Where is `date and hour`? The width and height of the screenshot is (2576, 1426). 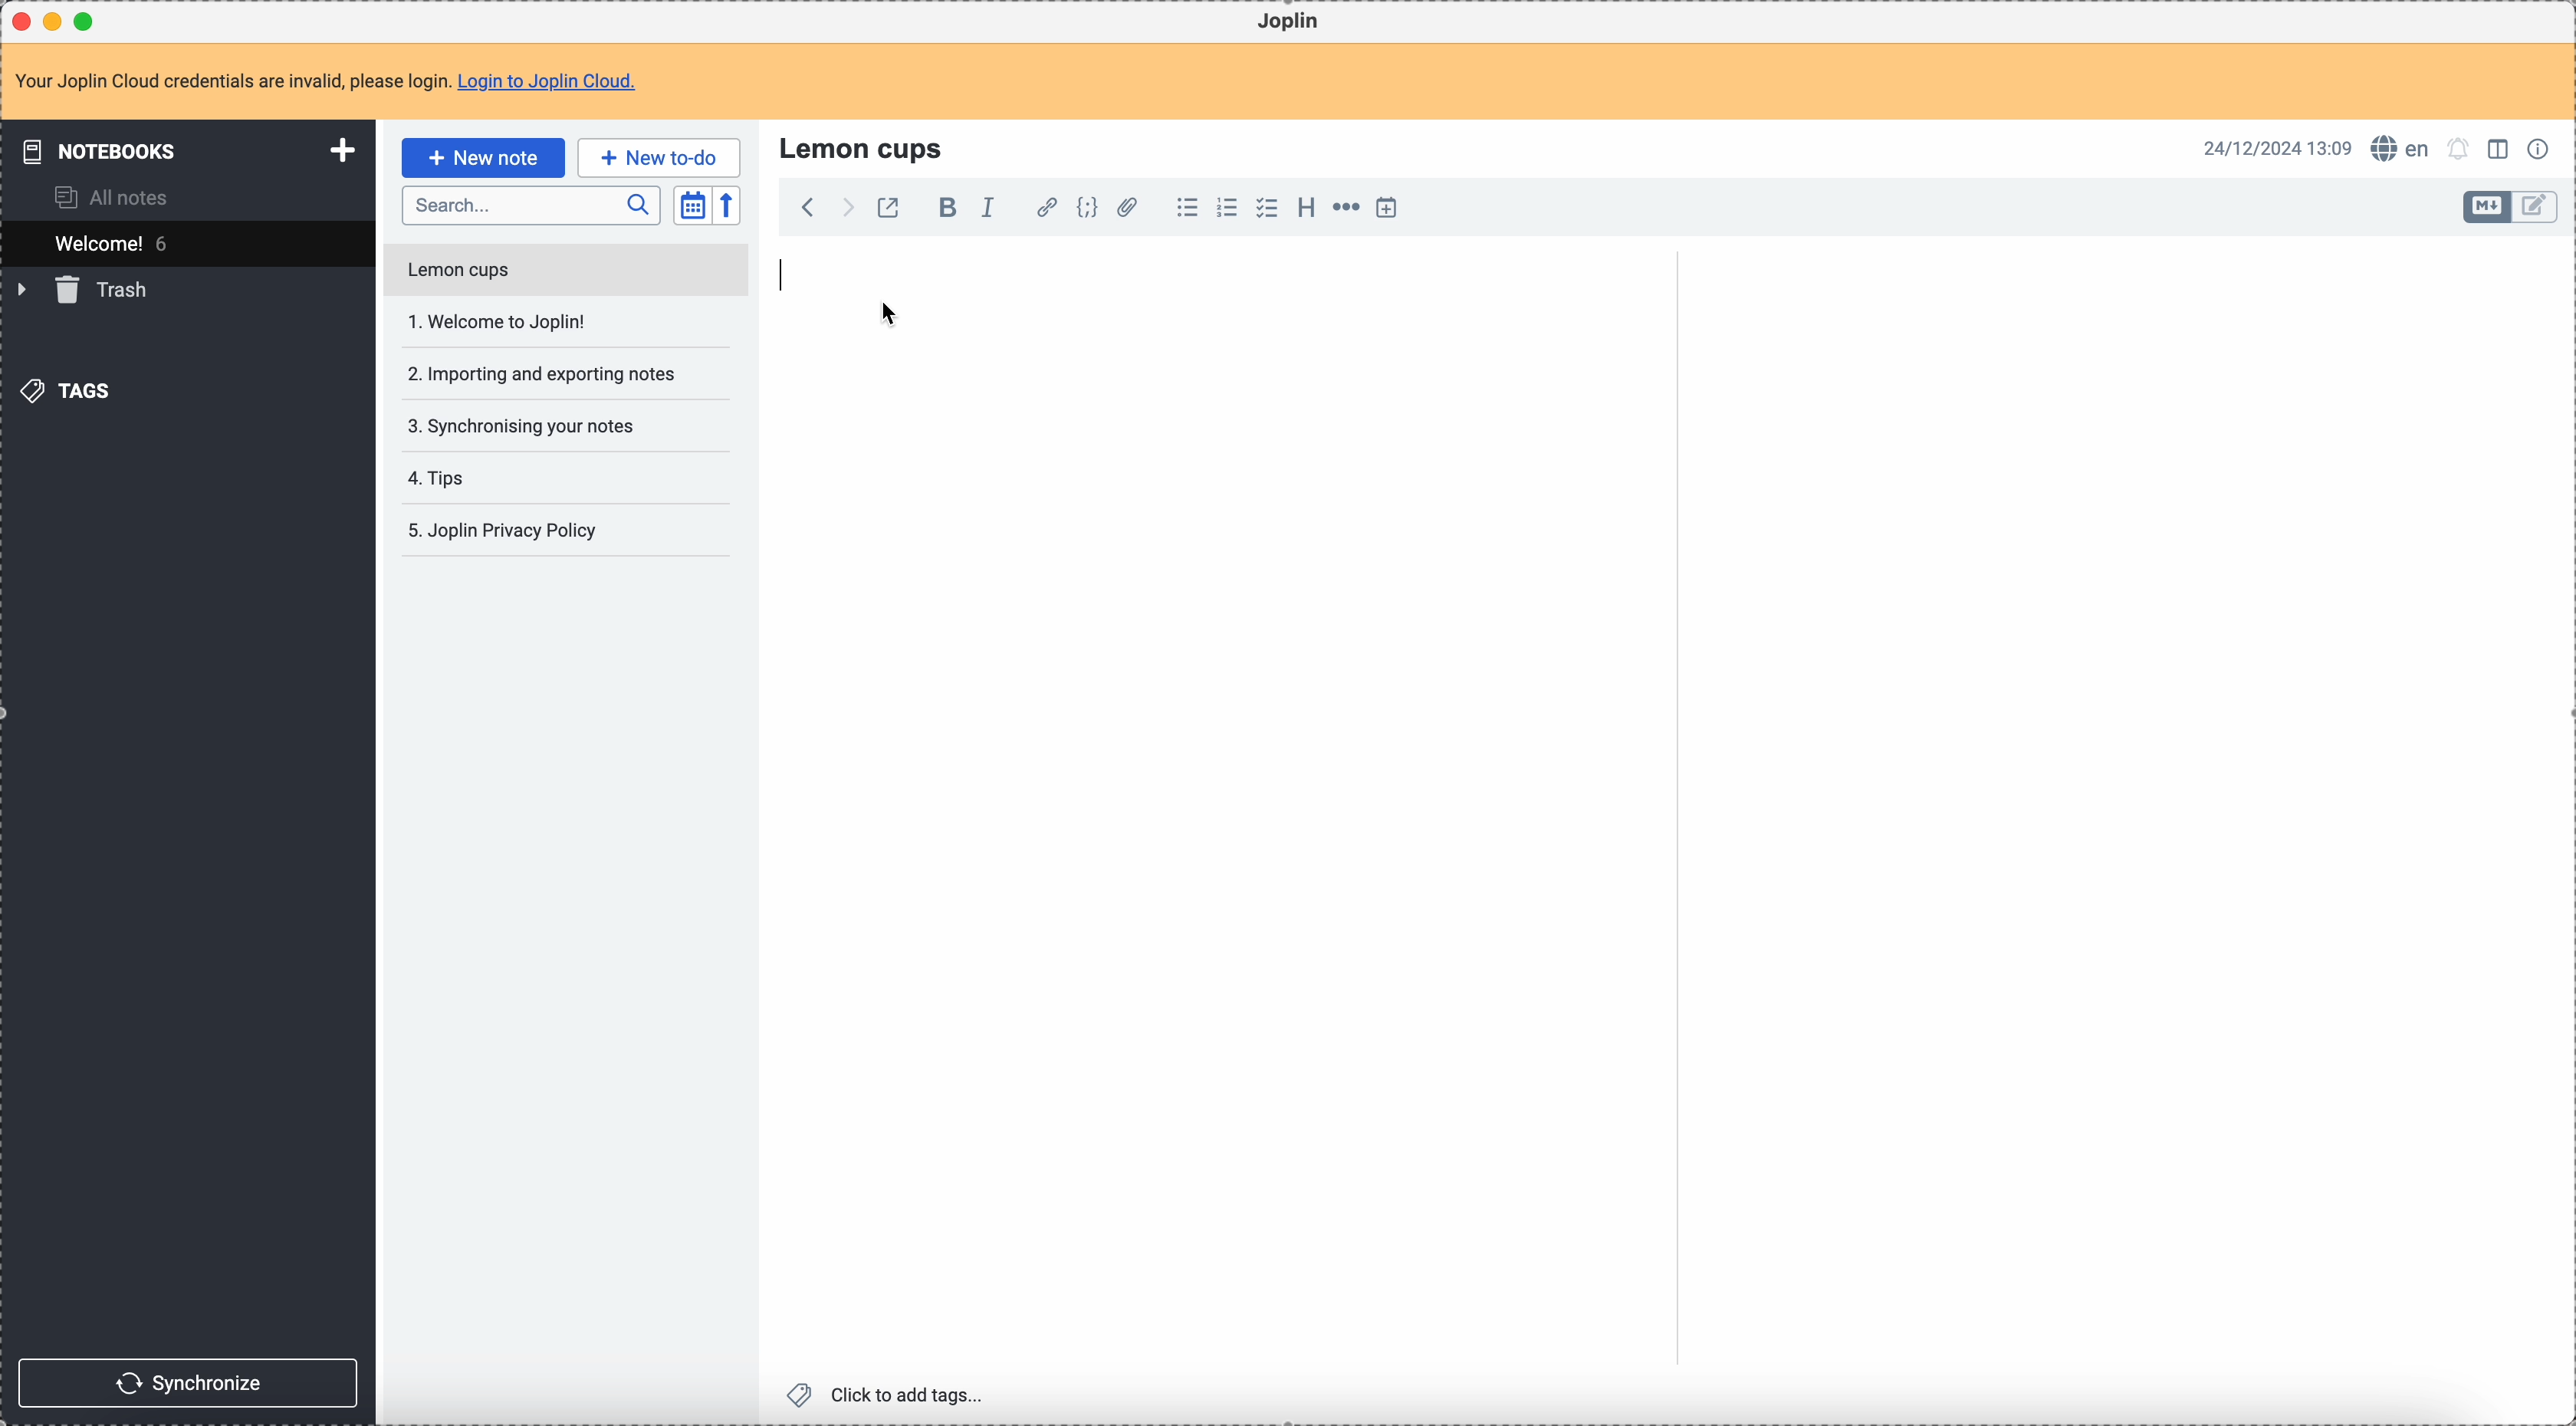 date and hour is located at coordinates (2278, 147).